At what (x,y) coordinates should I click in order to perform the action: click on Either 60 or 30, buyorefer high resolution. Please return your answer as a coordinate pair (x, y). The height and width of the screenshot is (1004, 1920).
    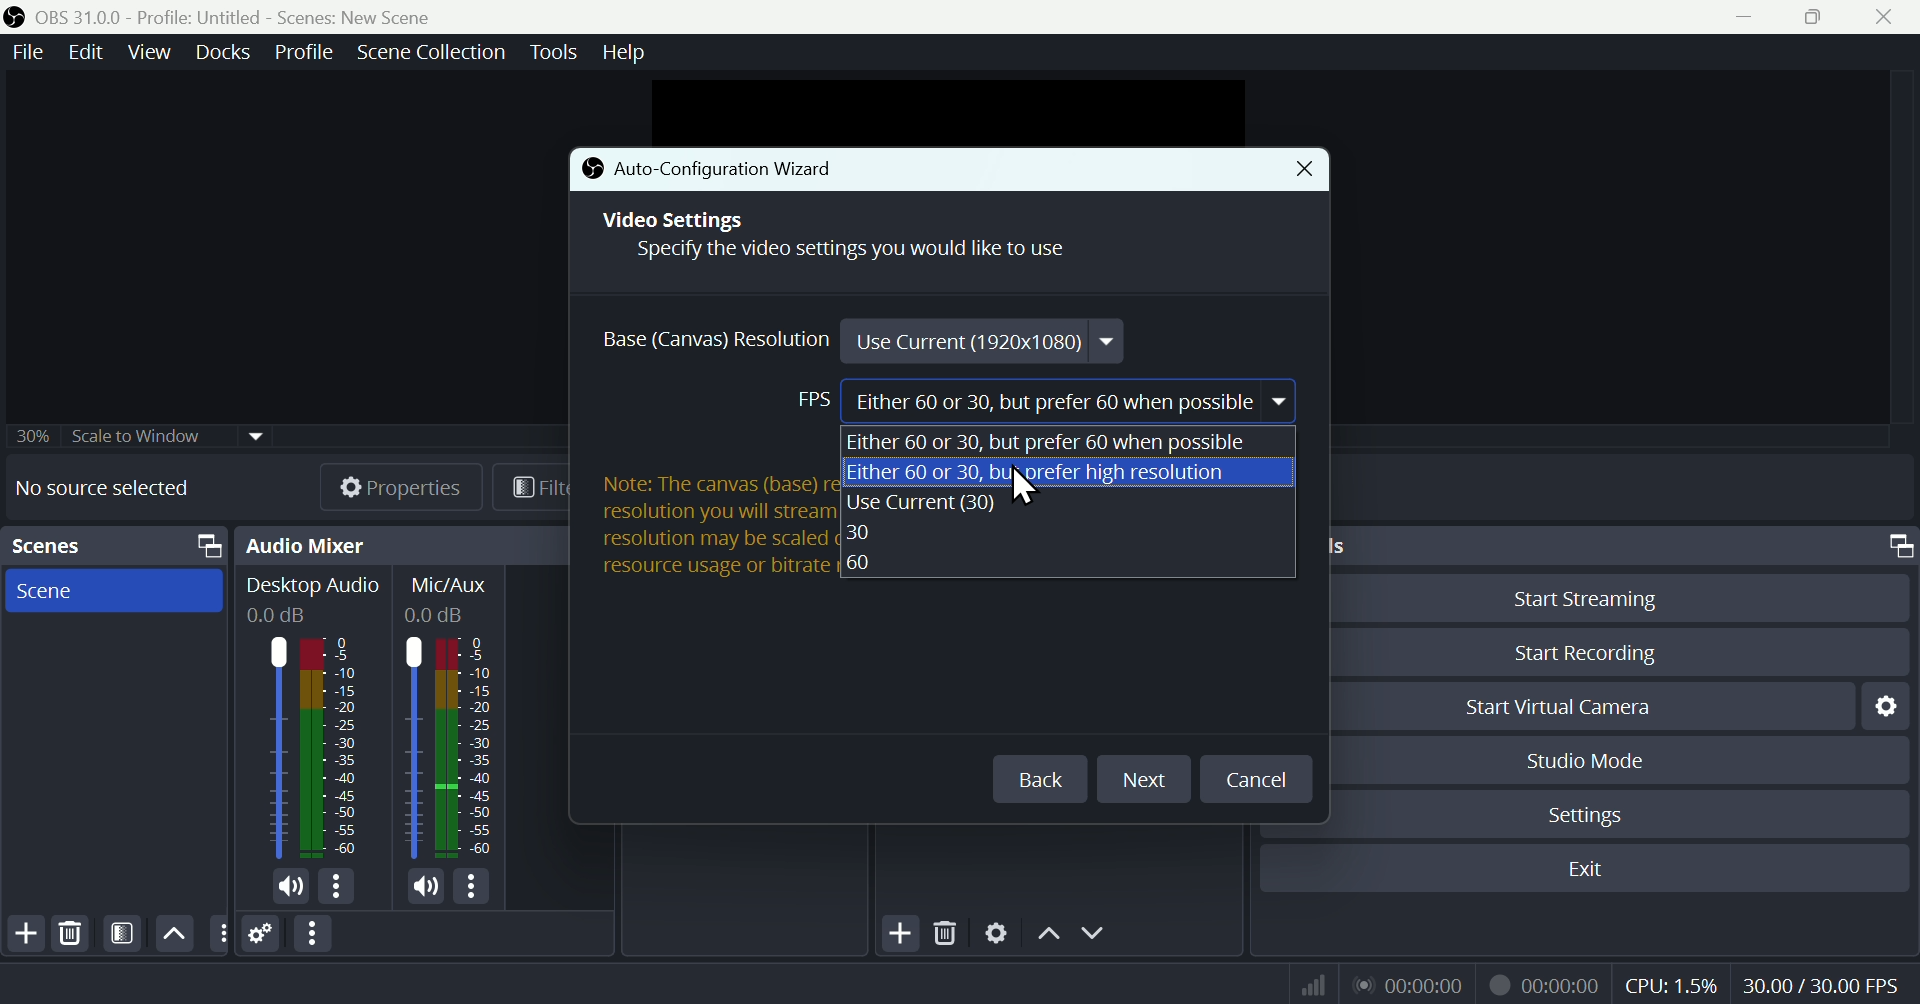
    Looking at the image, I should click on (1067, 472).